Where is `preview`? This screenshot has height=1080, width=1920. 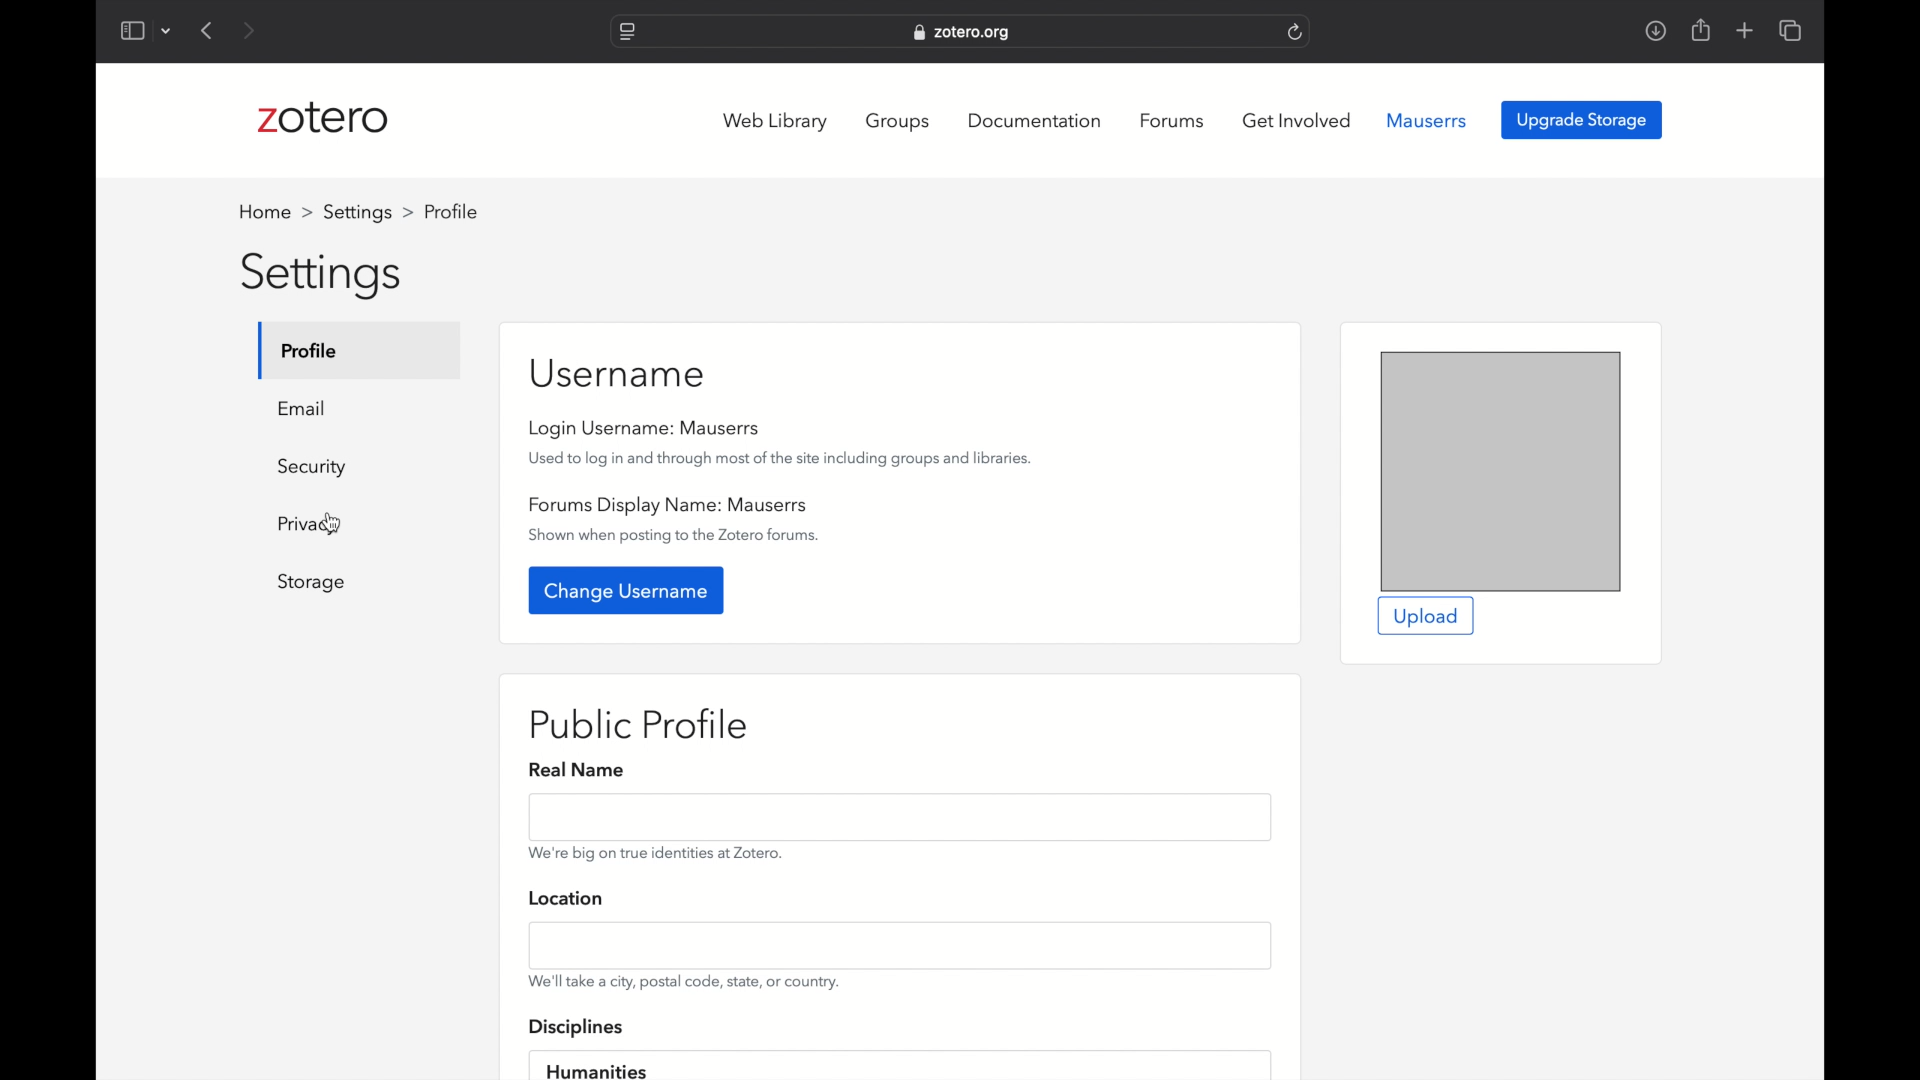 preview is located at coordinates (1501, 471).